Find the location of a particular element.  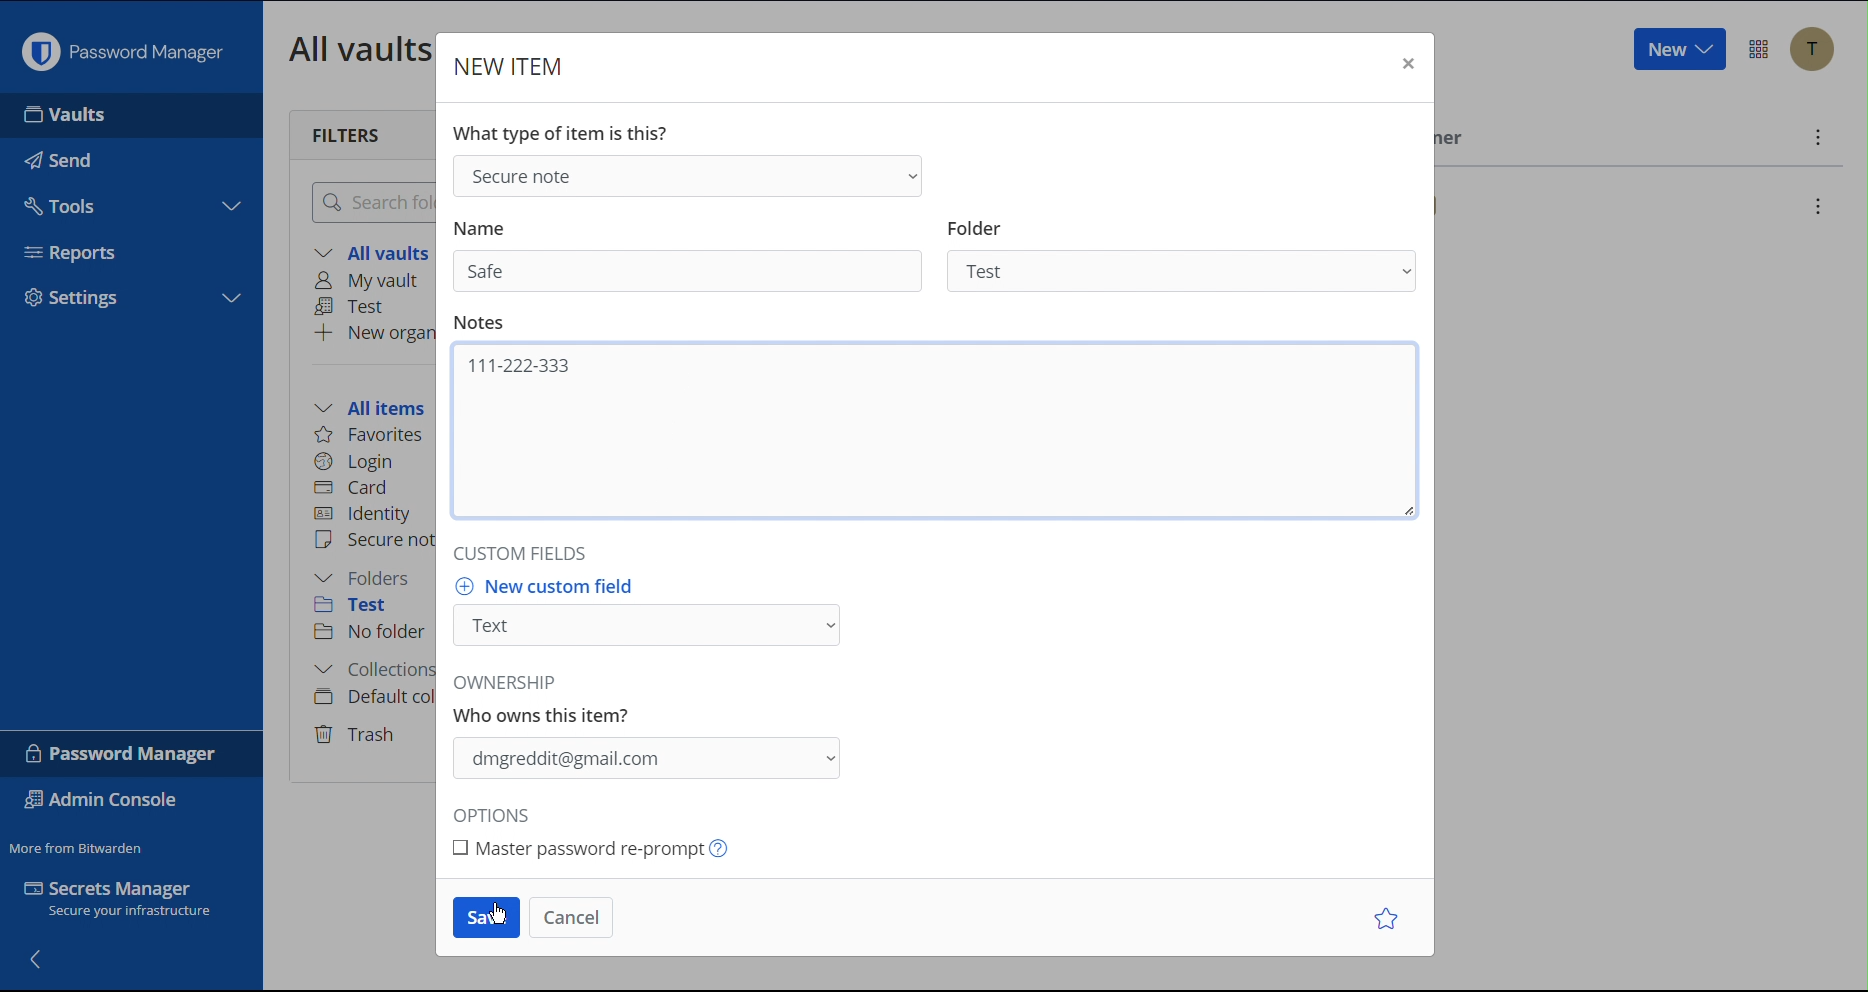

All items is located at coordinates (376, 405).